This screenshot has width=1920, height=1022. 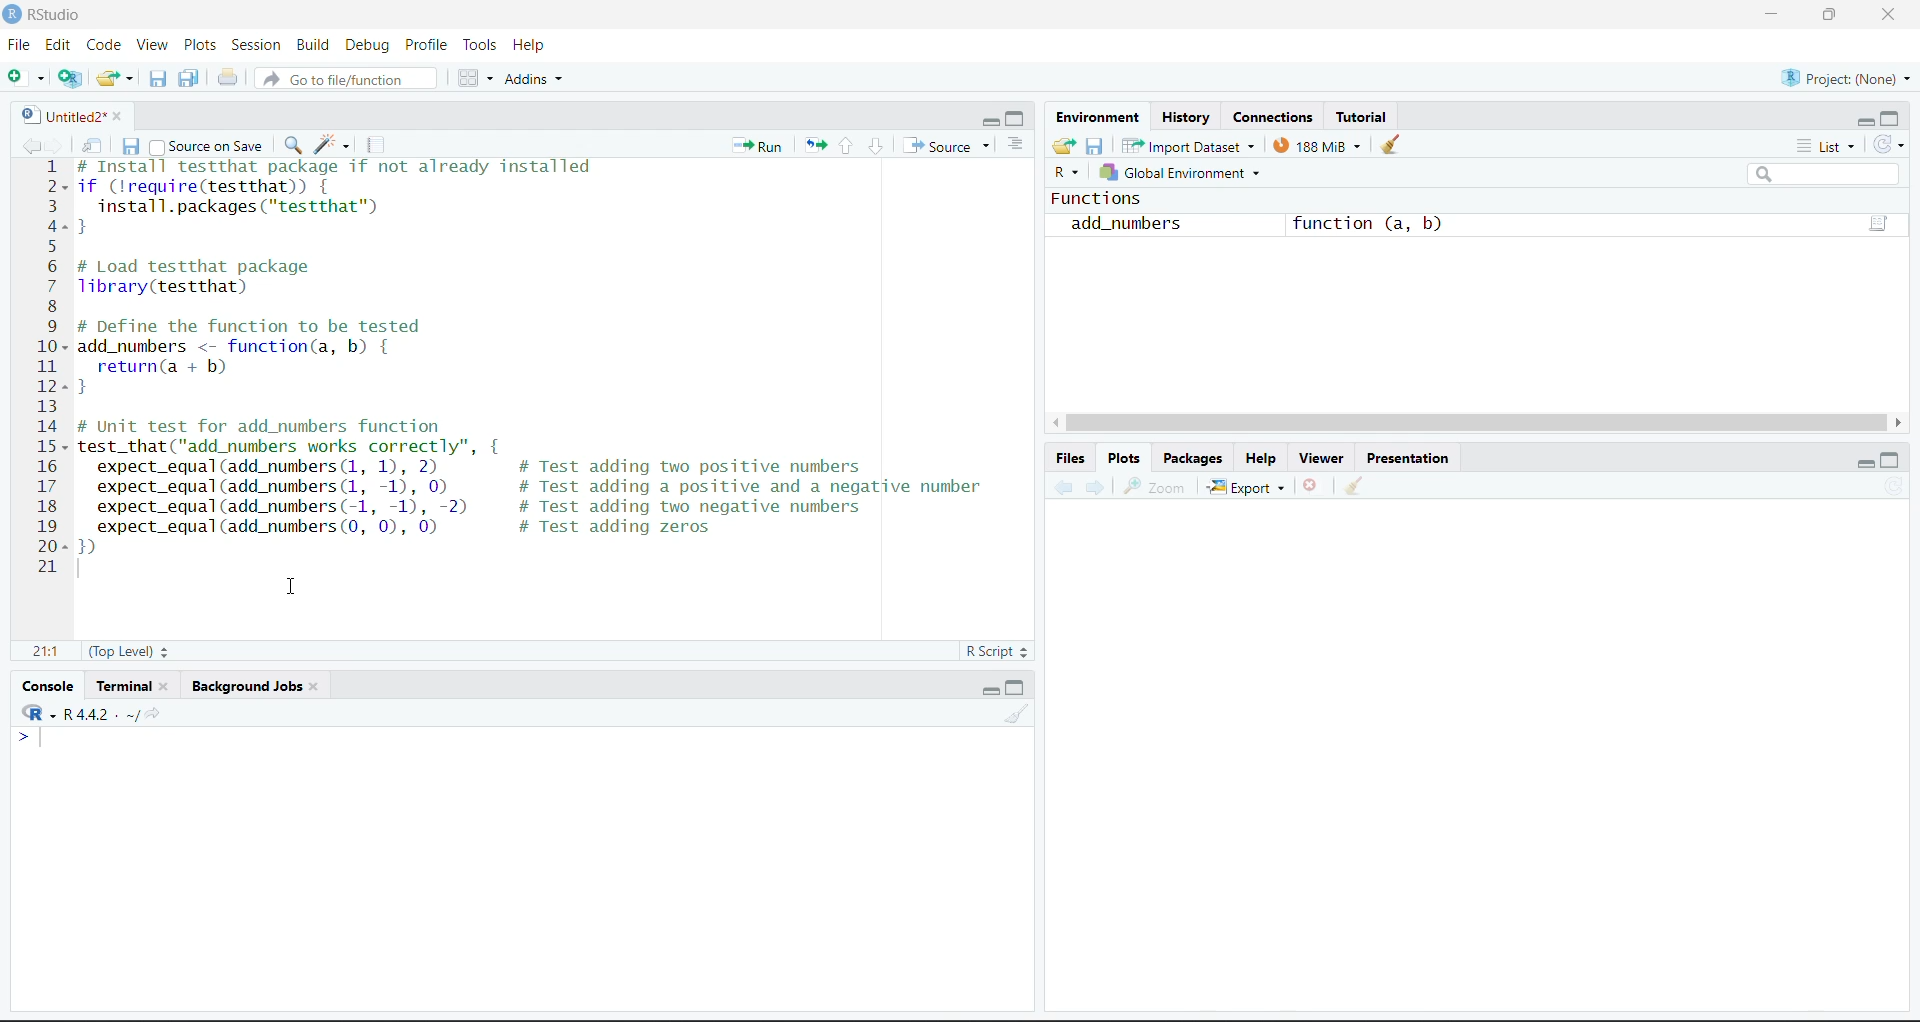 I want to click on scroll right, so click(x=1897, y=424).